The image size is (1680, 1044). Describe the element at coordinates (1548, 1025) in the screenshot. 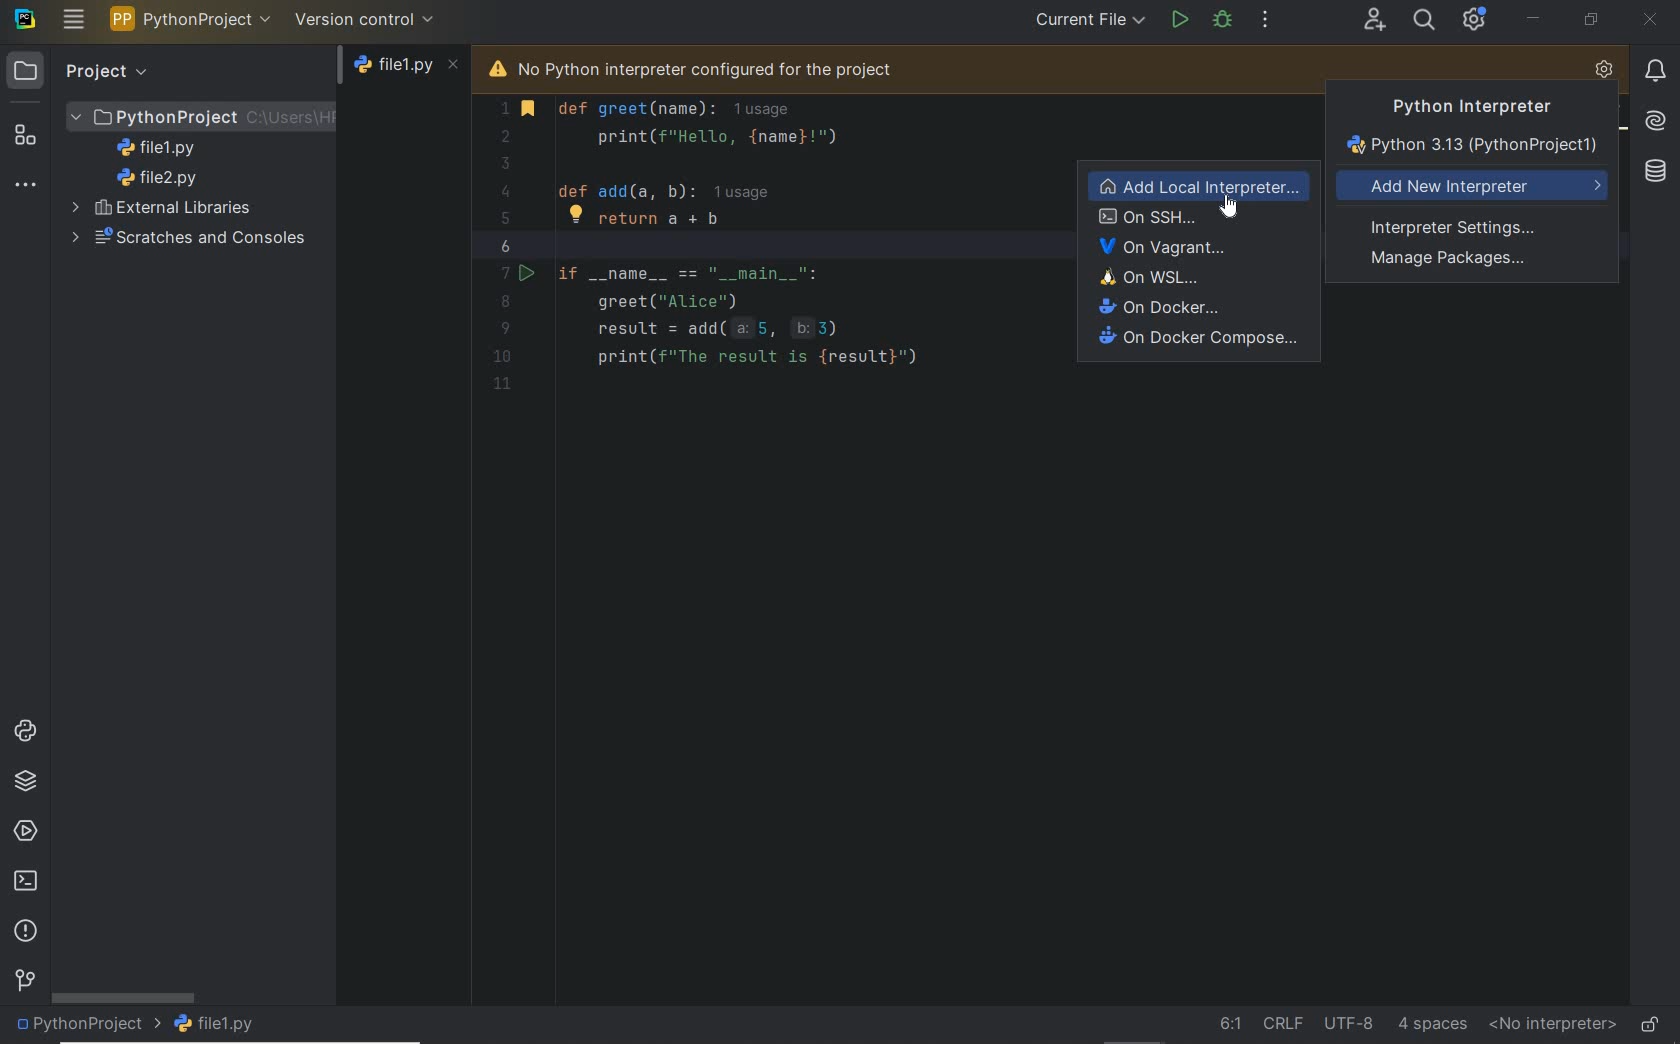

I see `No interpreter` at that location.